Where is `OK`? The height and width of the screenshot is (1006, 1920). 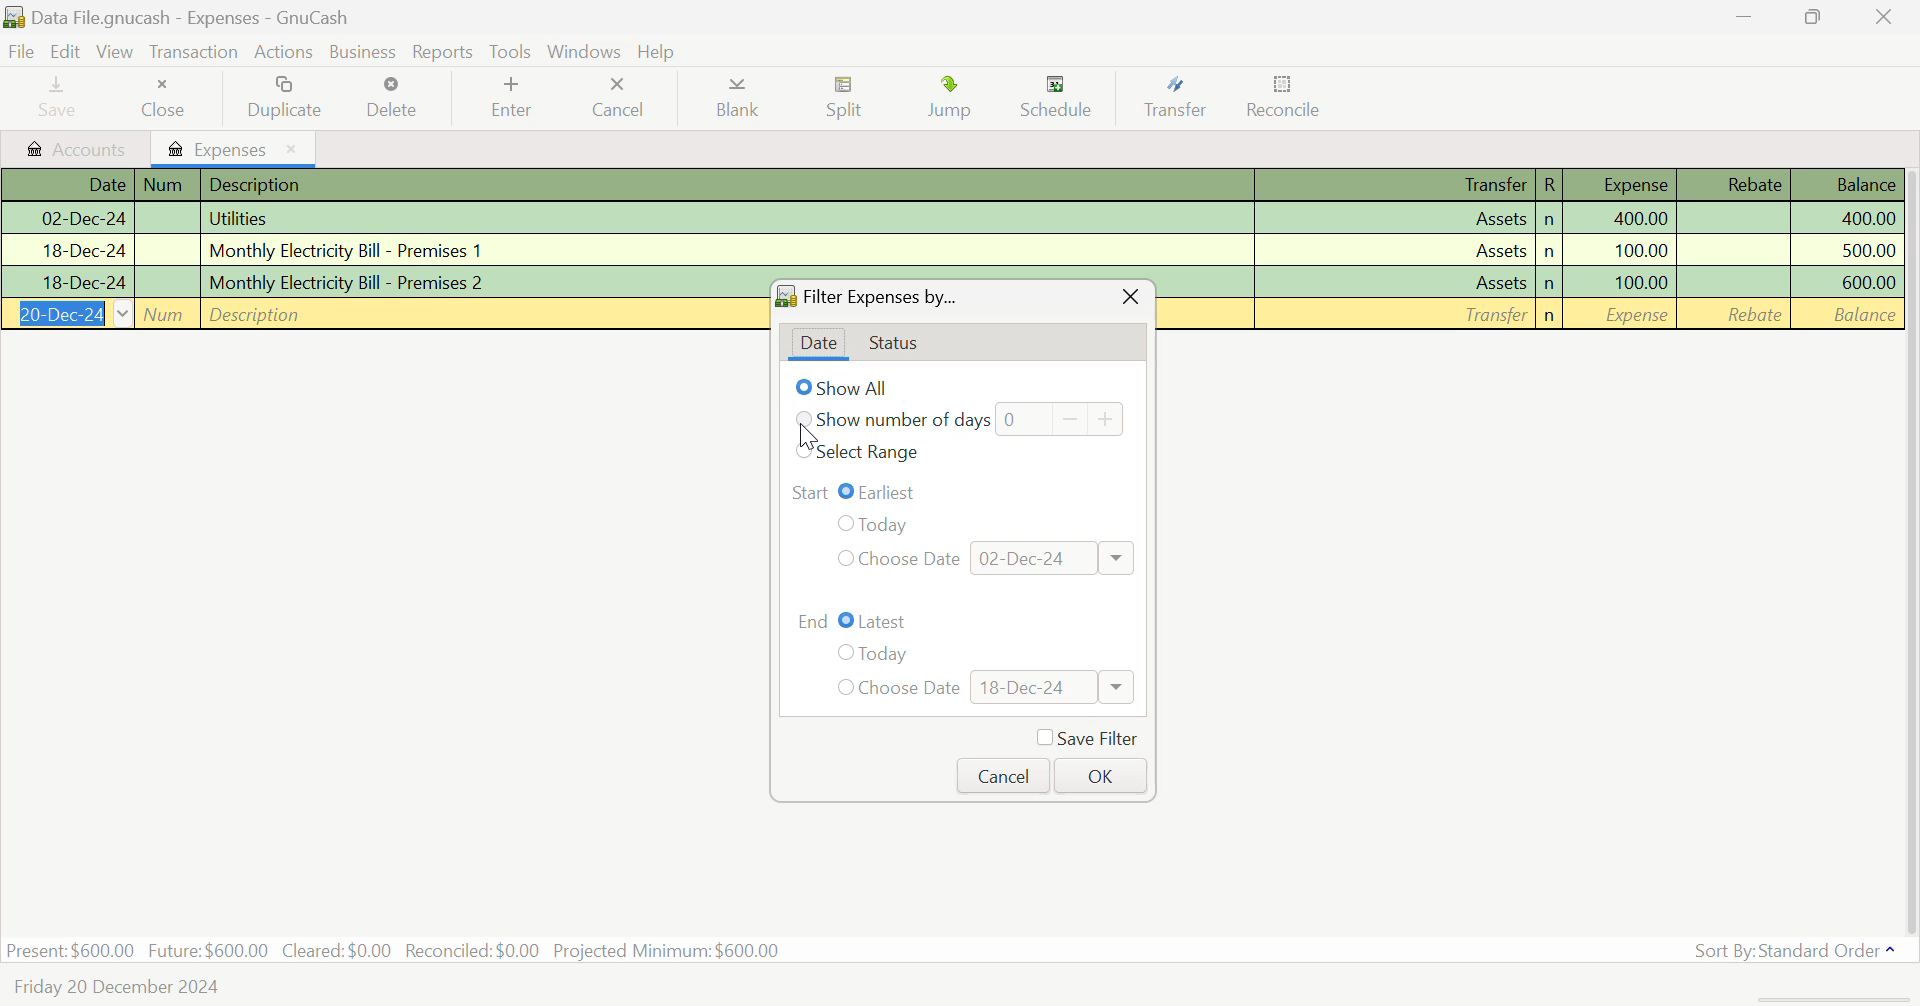
OK is located at coordinates (1100, 776).